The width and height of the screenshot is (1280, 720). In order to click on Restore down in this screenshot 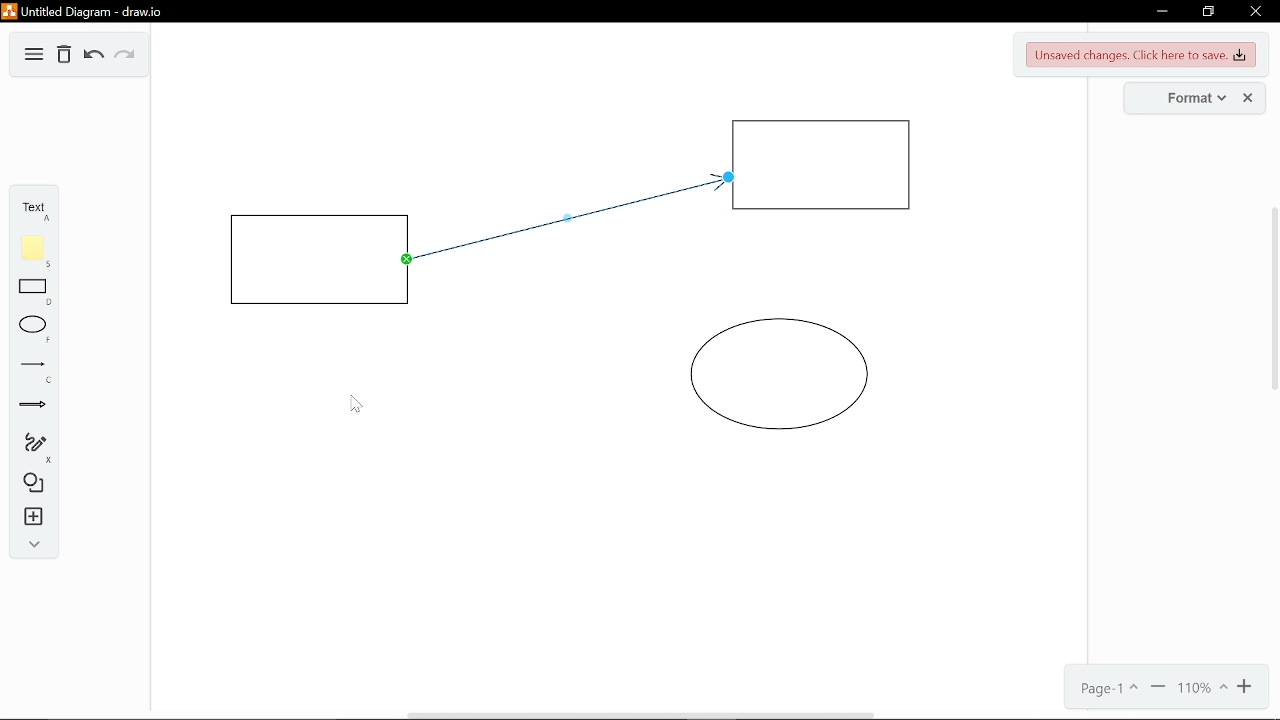, I will do `click(1206, 12)`.